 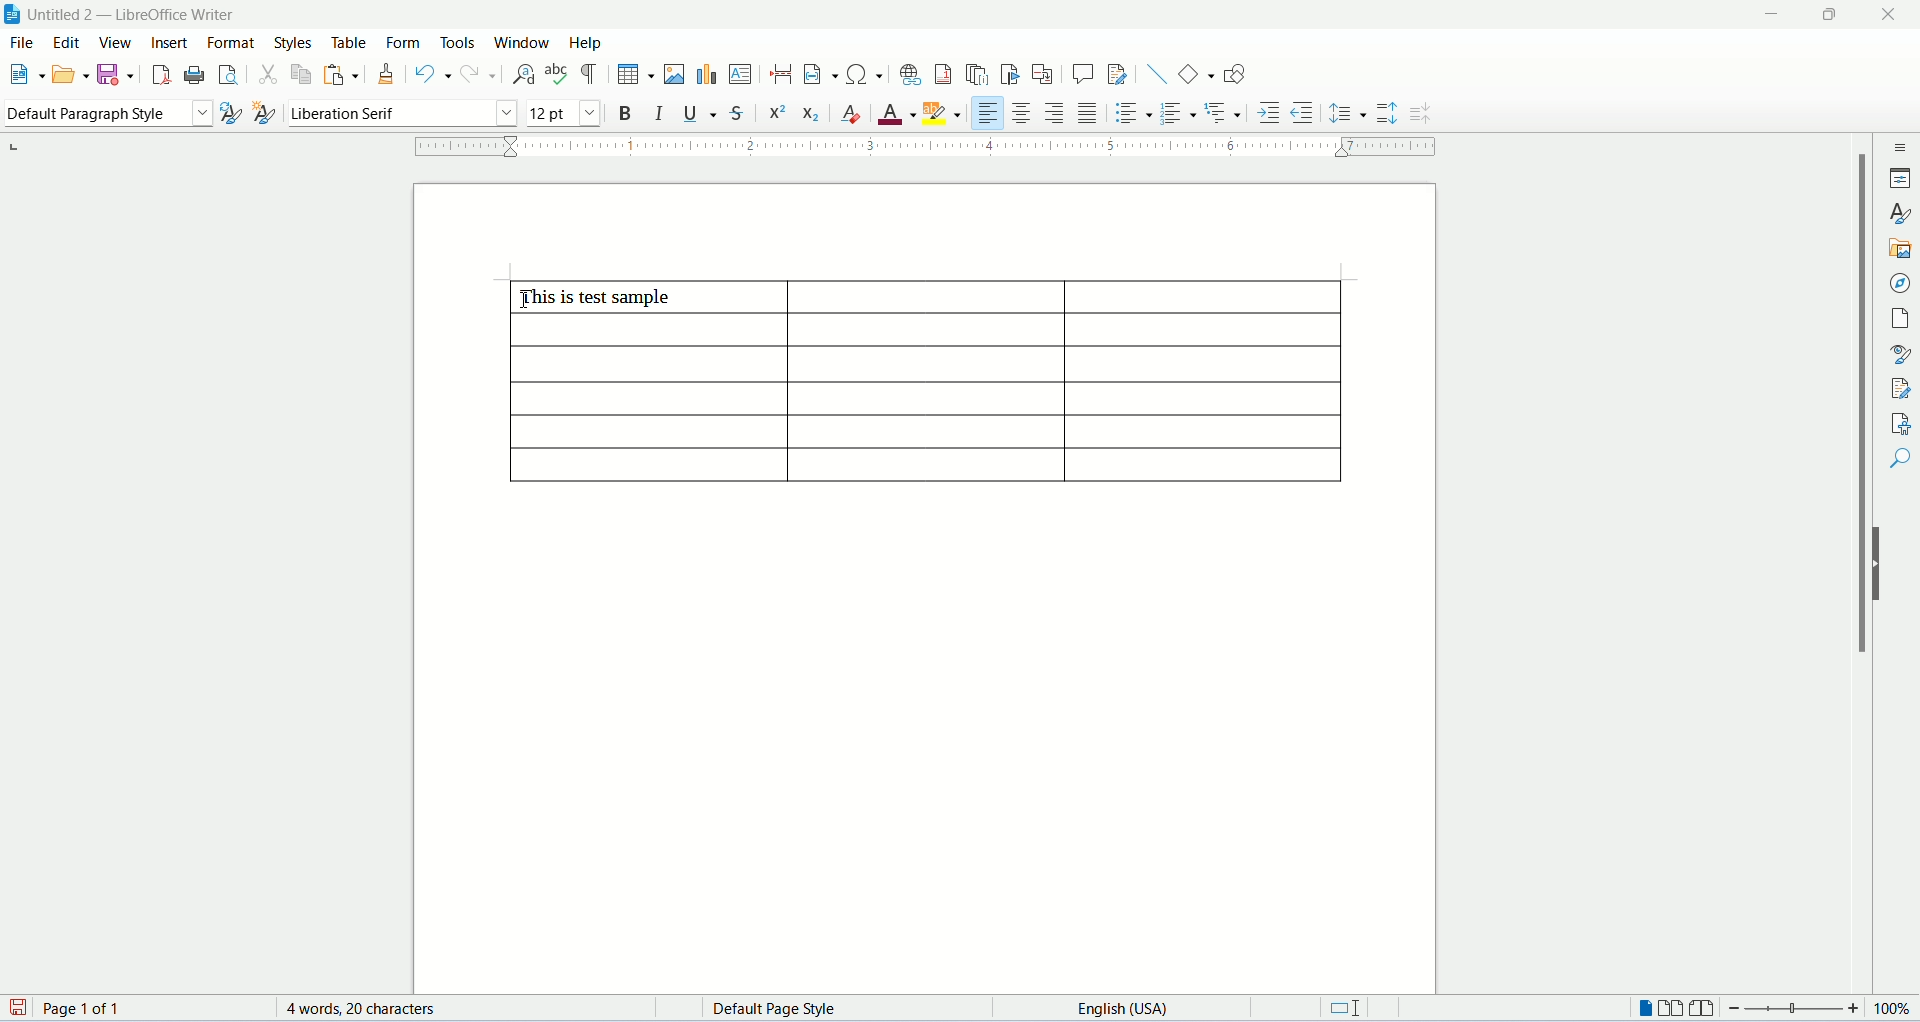 What do you see at coordinates (675, 75) in the screenshot?
I see `insert image` at bounding box center [675, 75].